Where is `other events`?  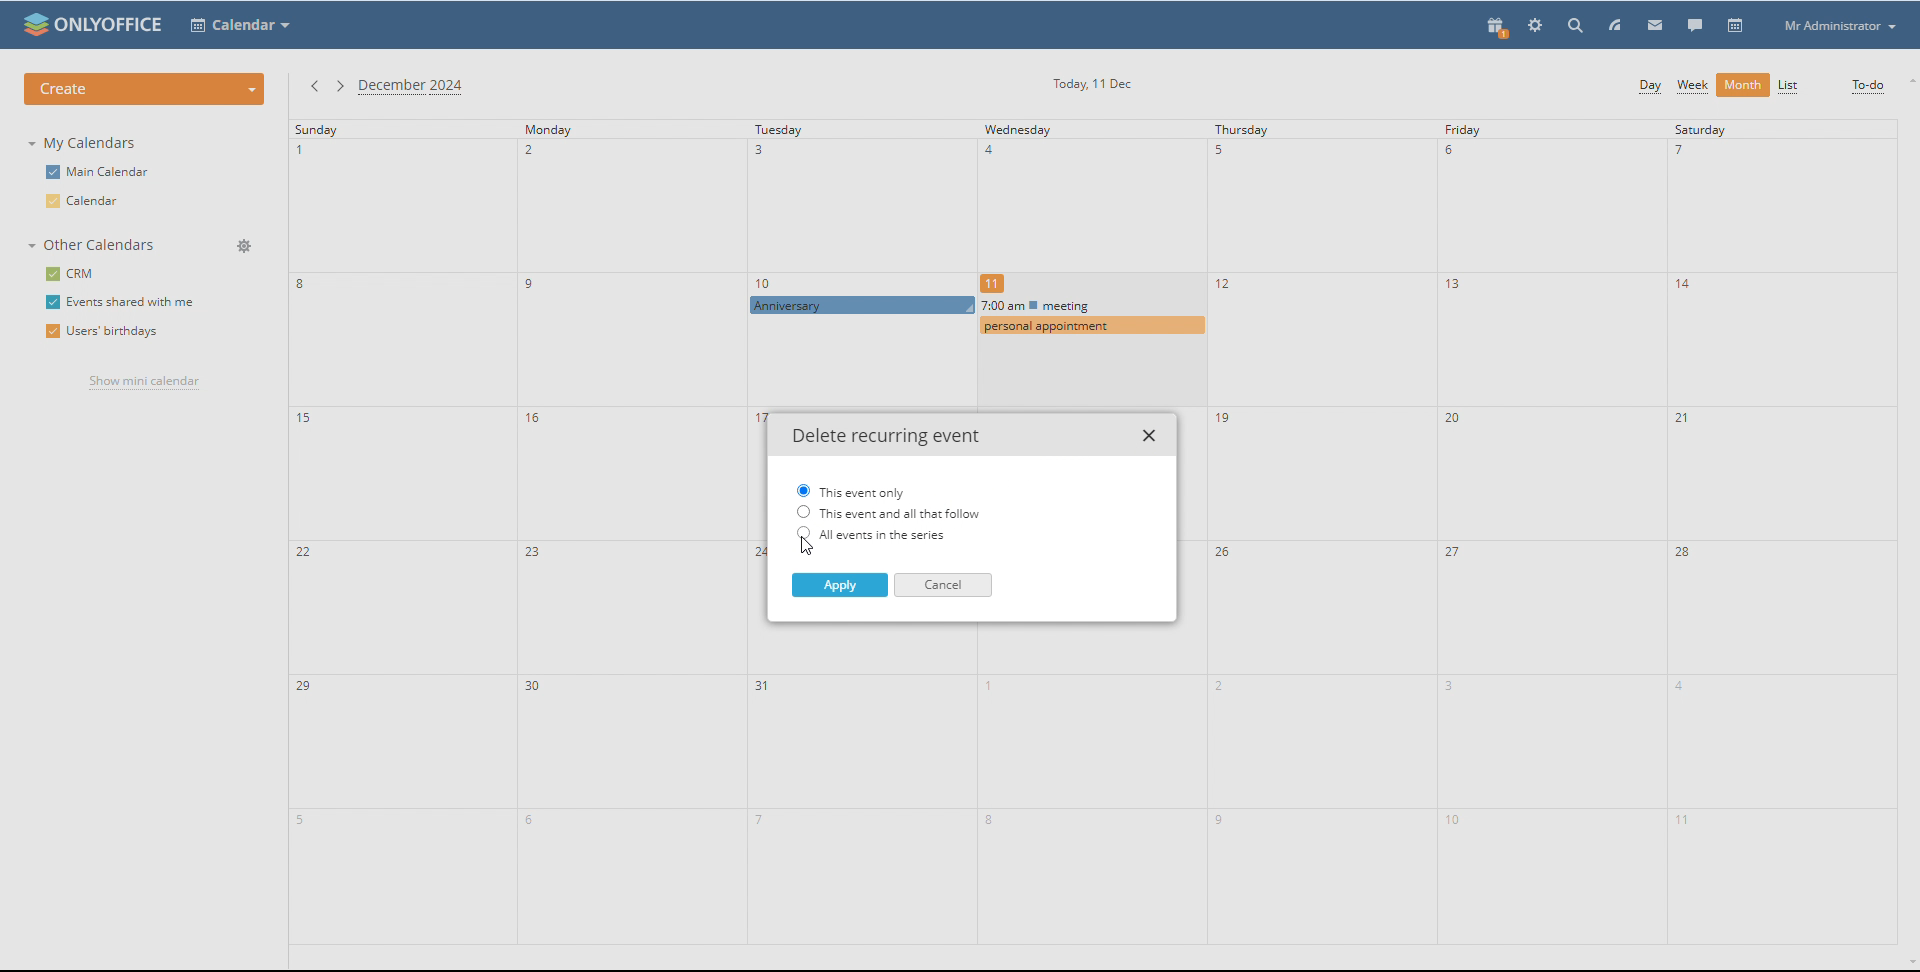
other events is located at coordinates (1090, 315).